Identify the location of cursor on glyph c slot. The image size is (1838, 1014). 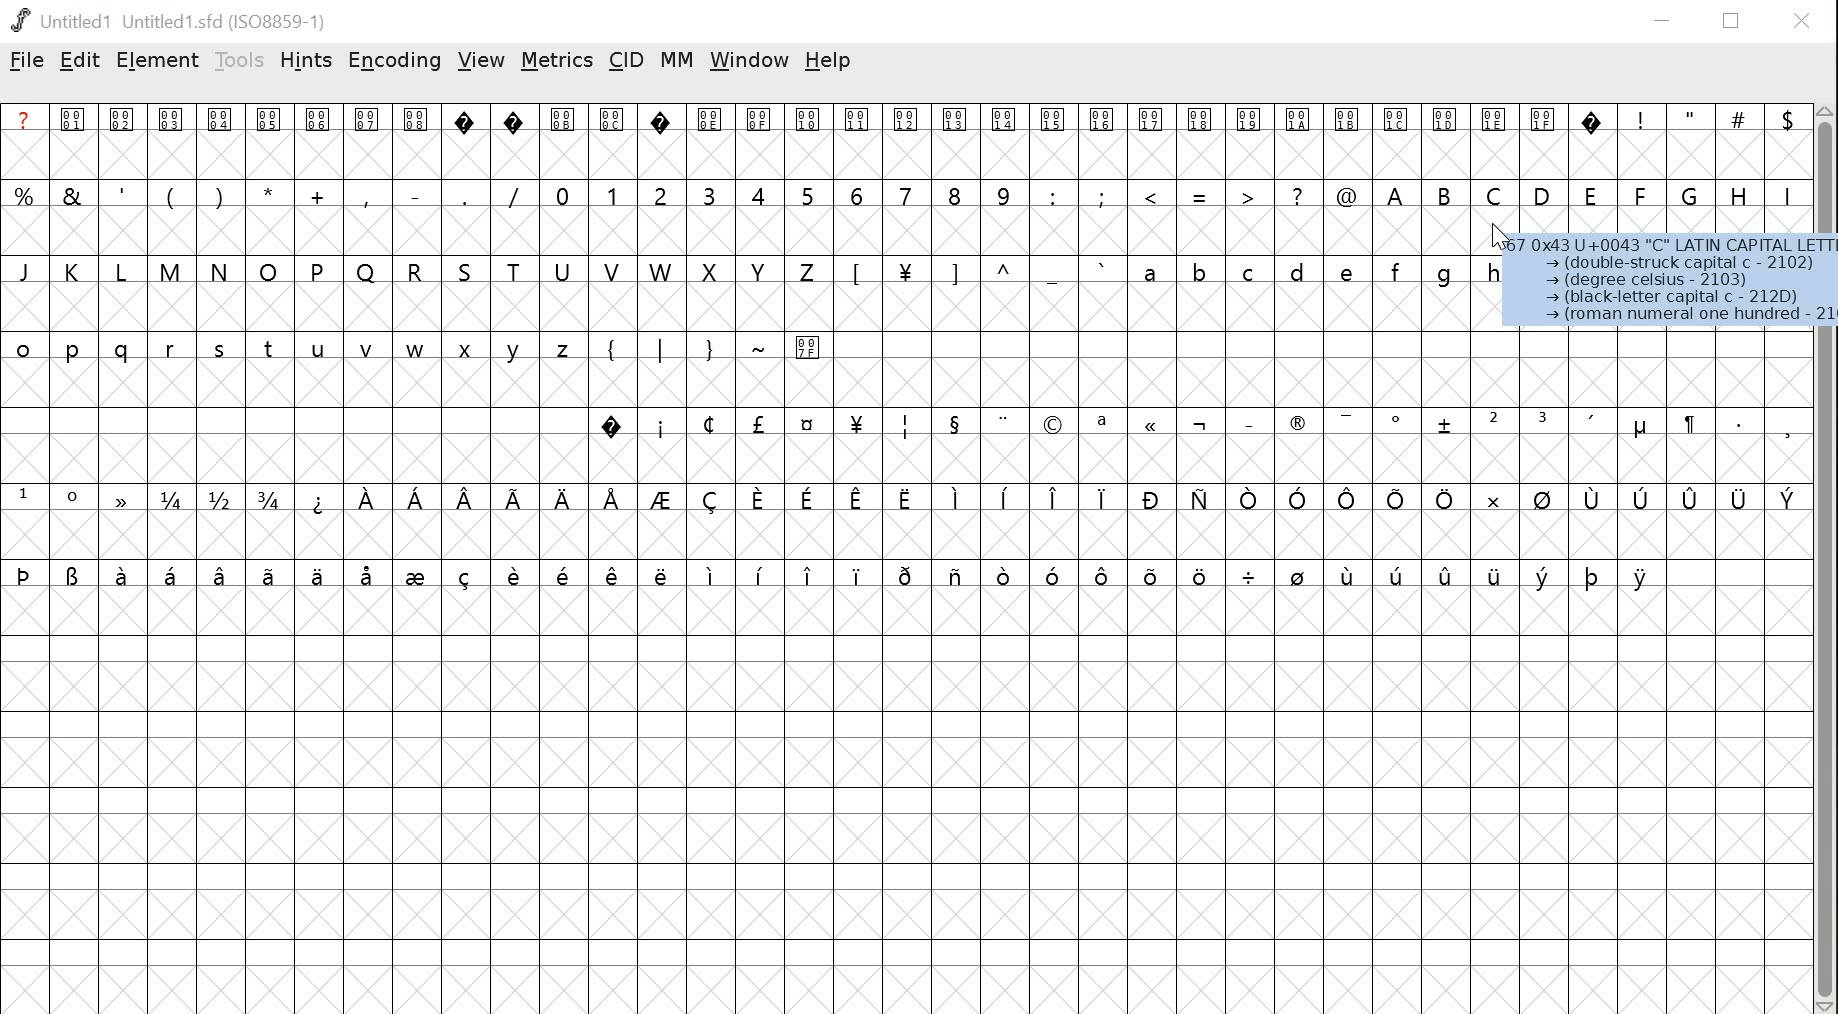
(1497, 240).